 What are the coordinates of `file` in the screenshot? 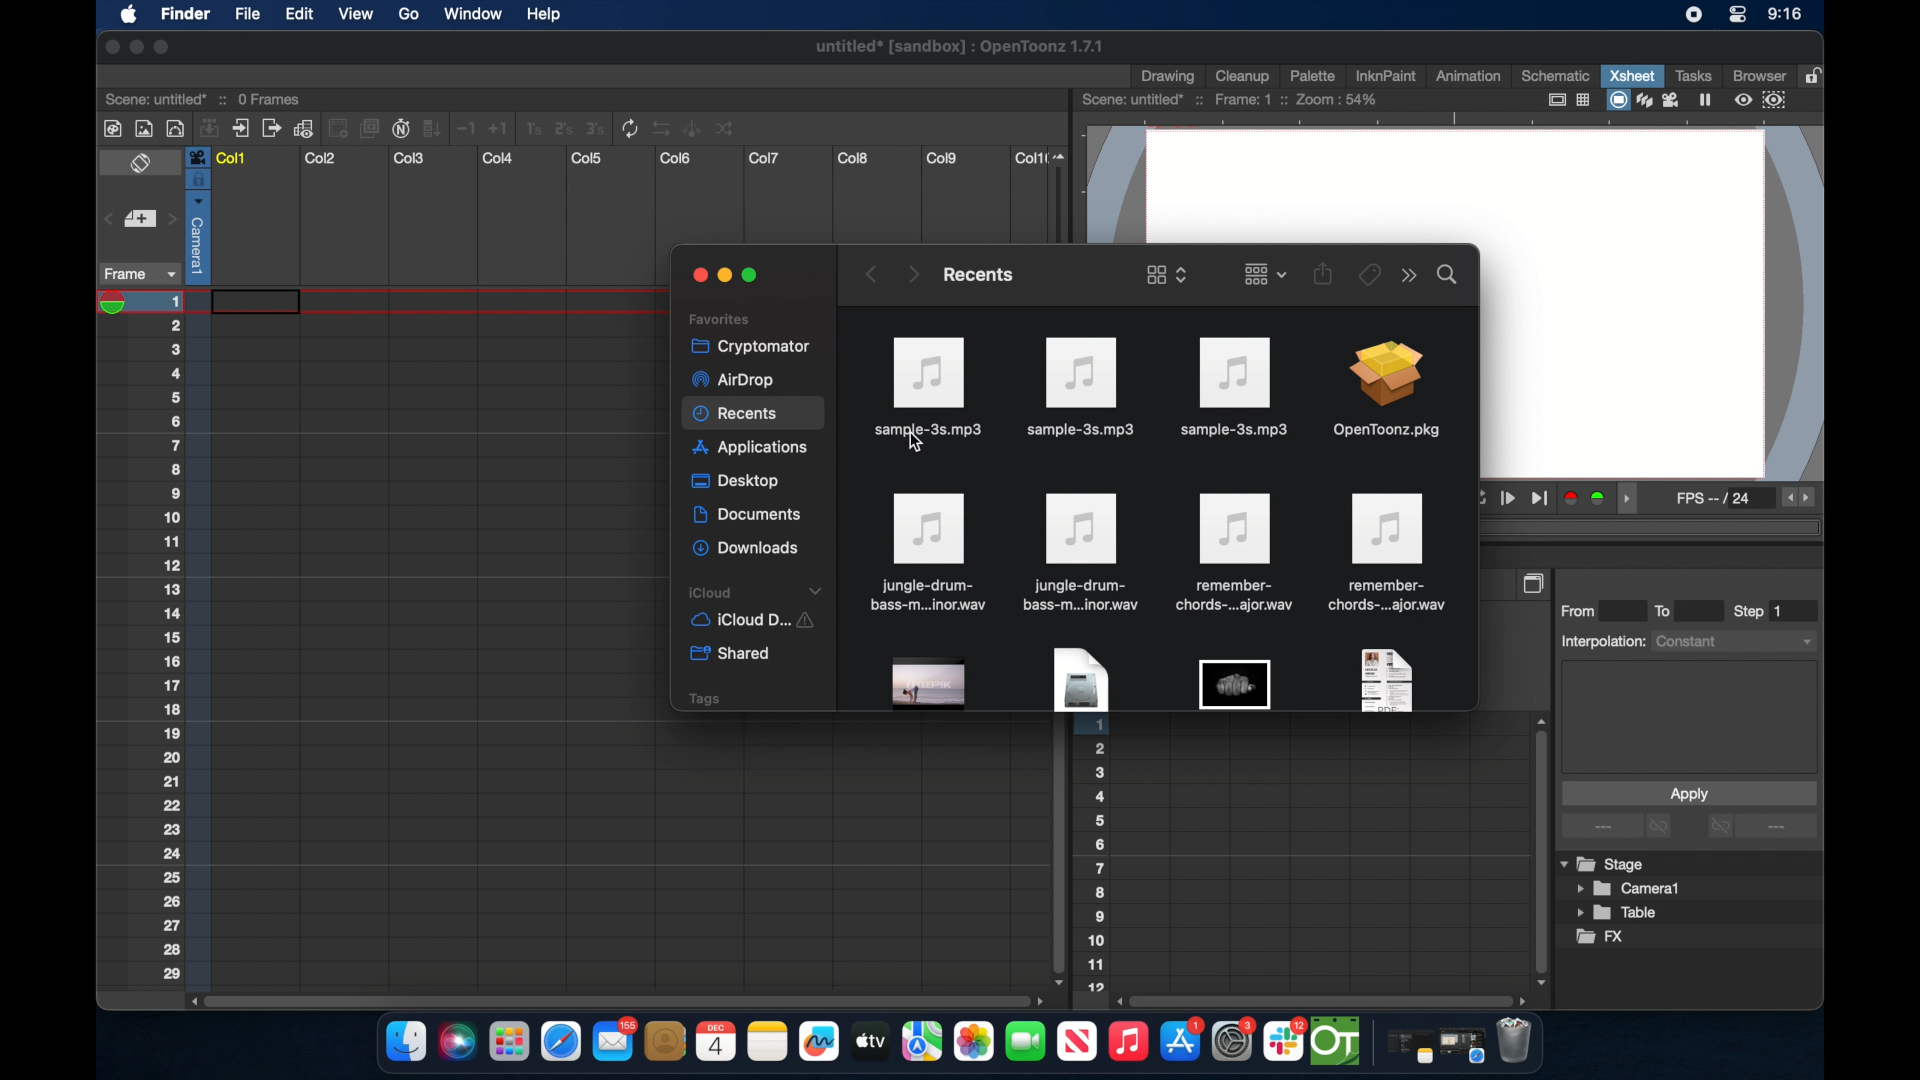 It's located at (1232, 553).